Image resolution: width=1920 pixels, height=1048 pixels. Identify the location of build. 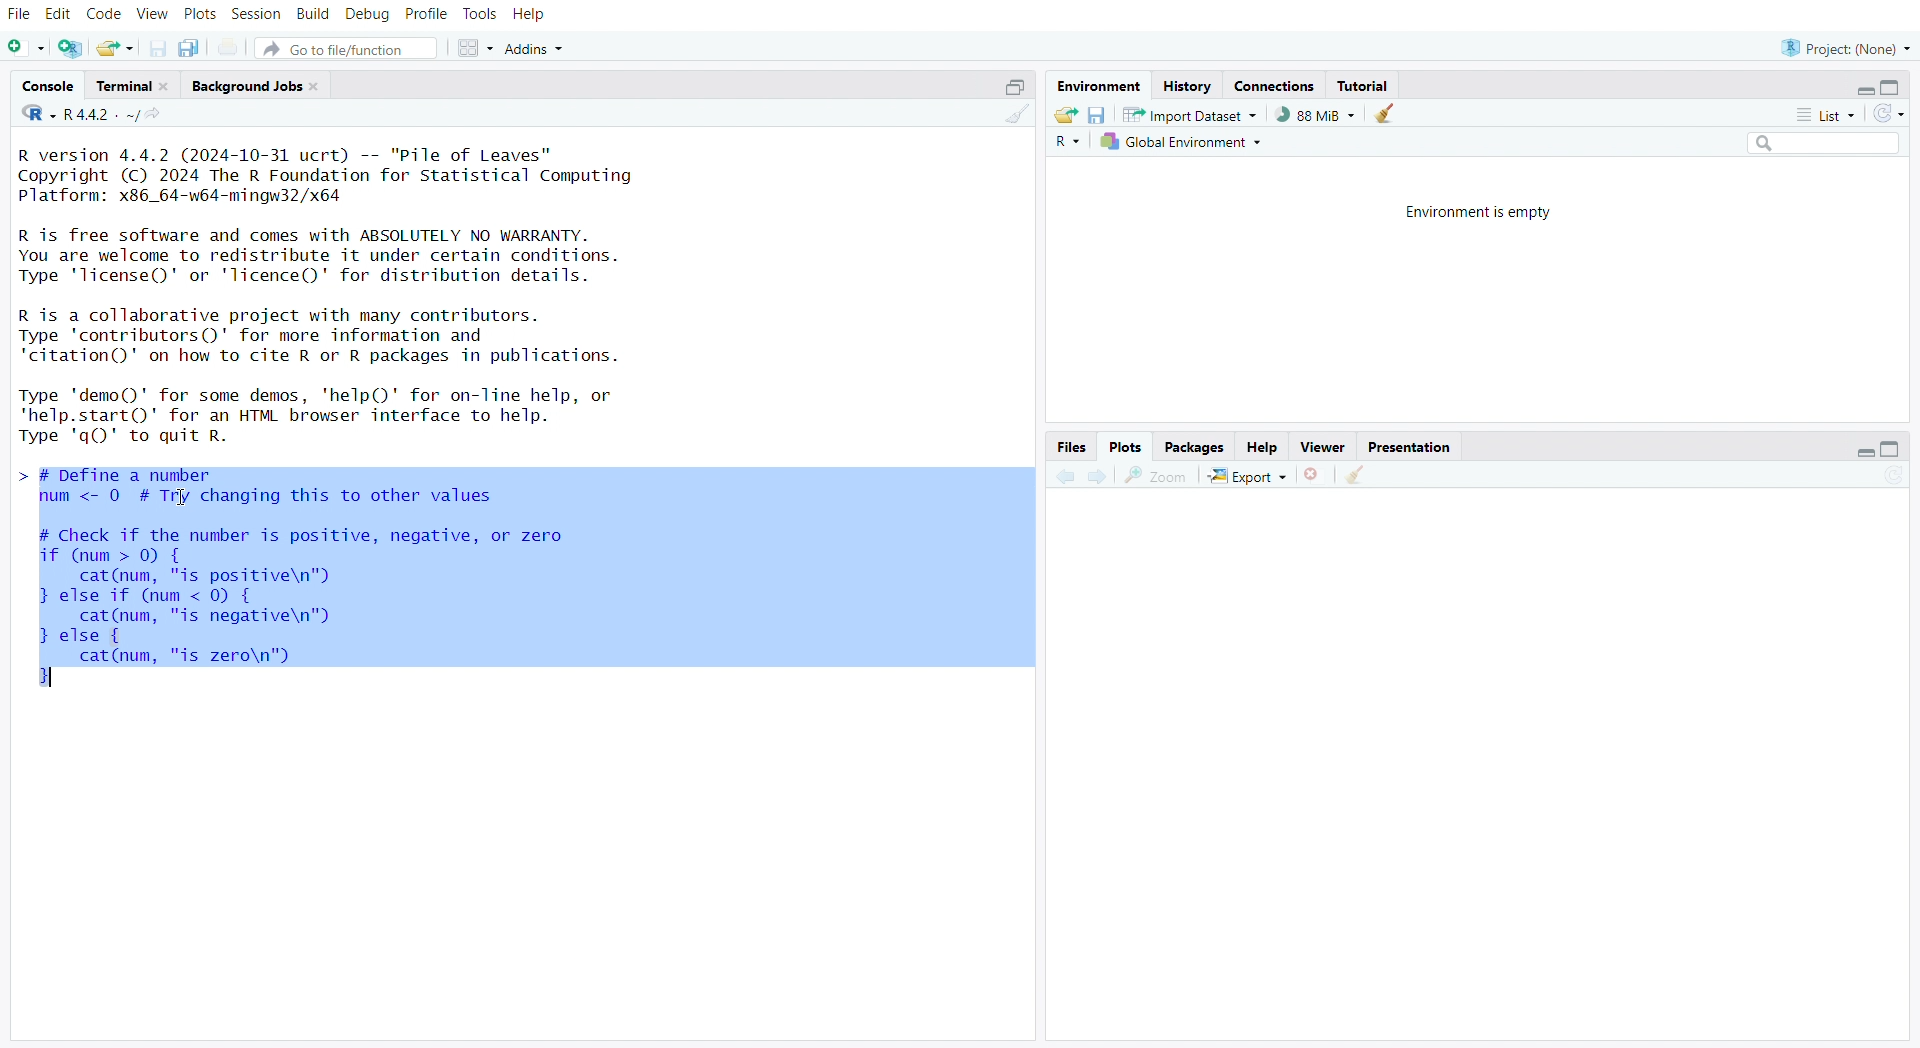
(313, 14).